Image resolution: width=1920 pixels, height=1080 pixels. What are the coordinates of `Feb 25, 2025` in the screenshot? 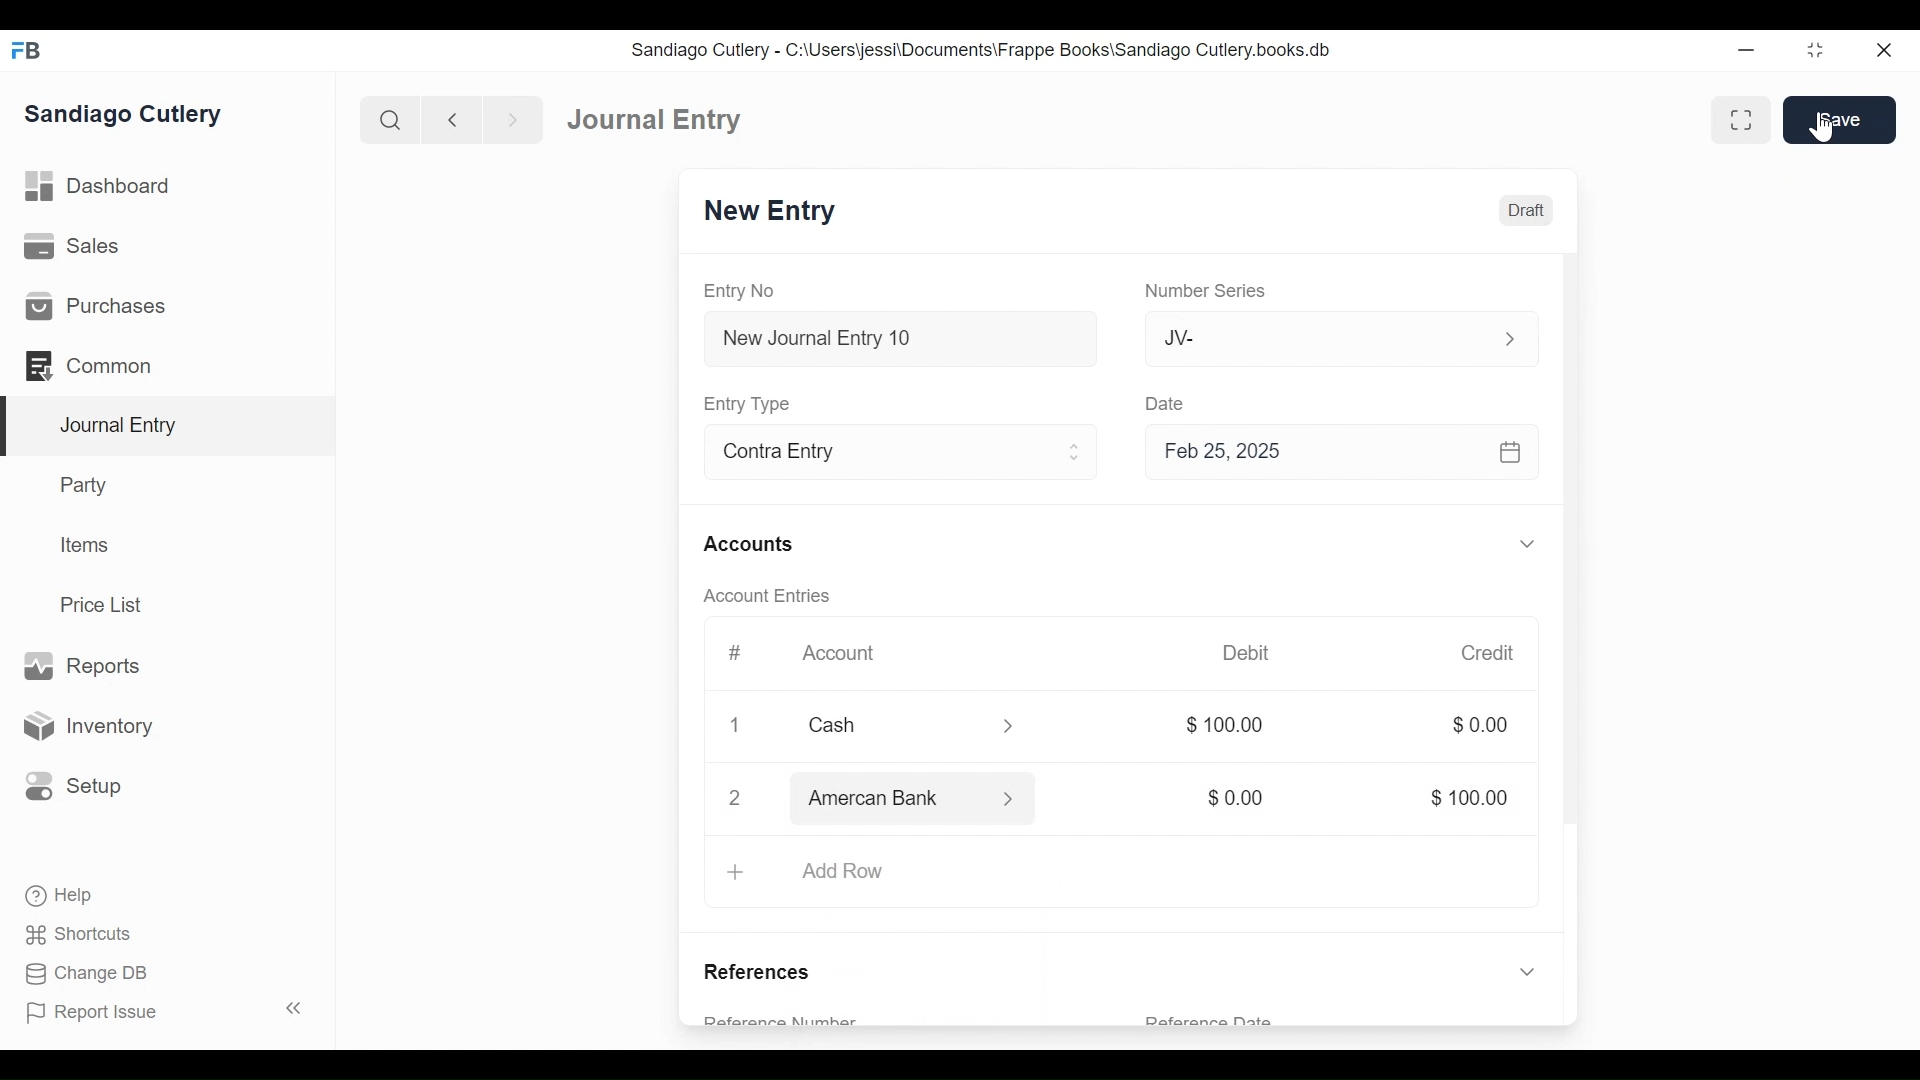 It's located at (1344, 456).